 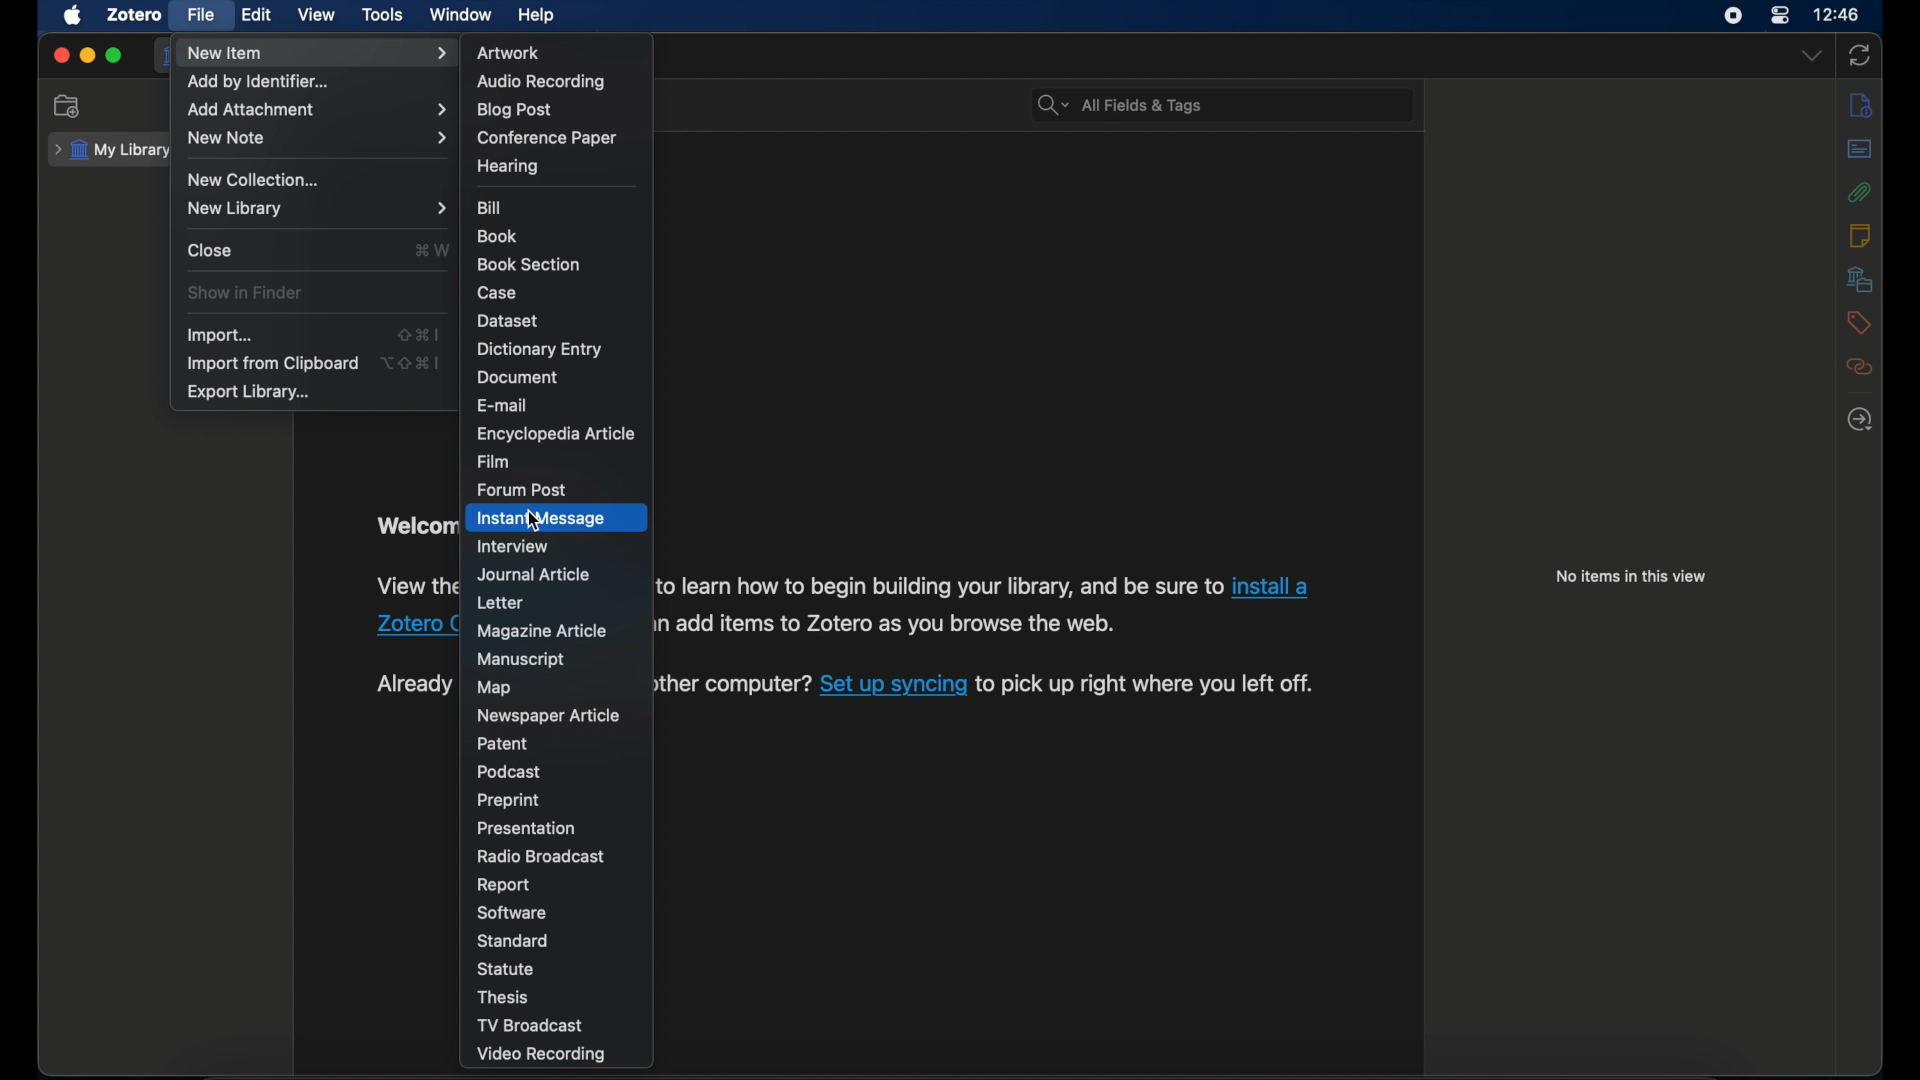 I want to click on hearing, so click(x=508, y=167).